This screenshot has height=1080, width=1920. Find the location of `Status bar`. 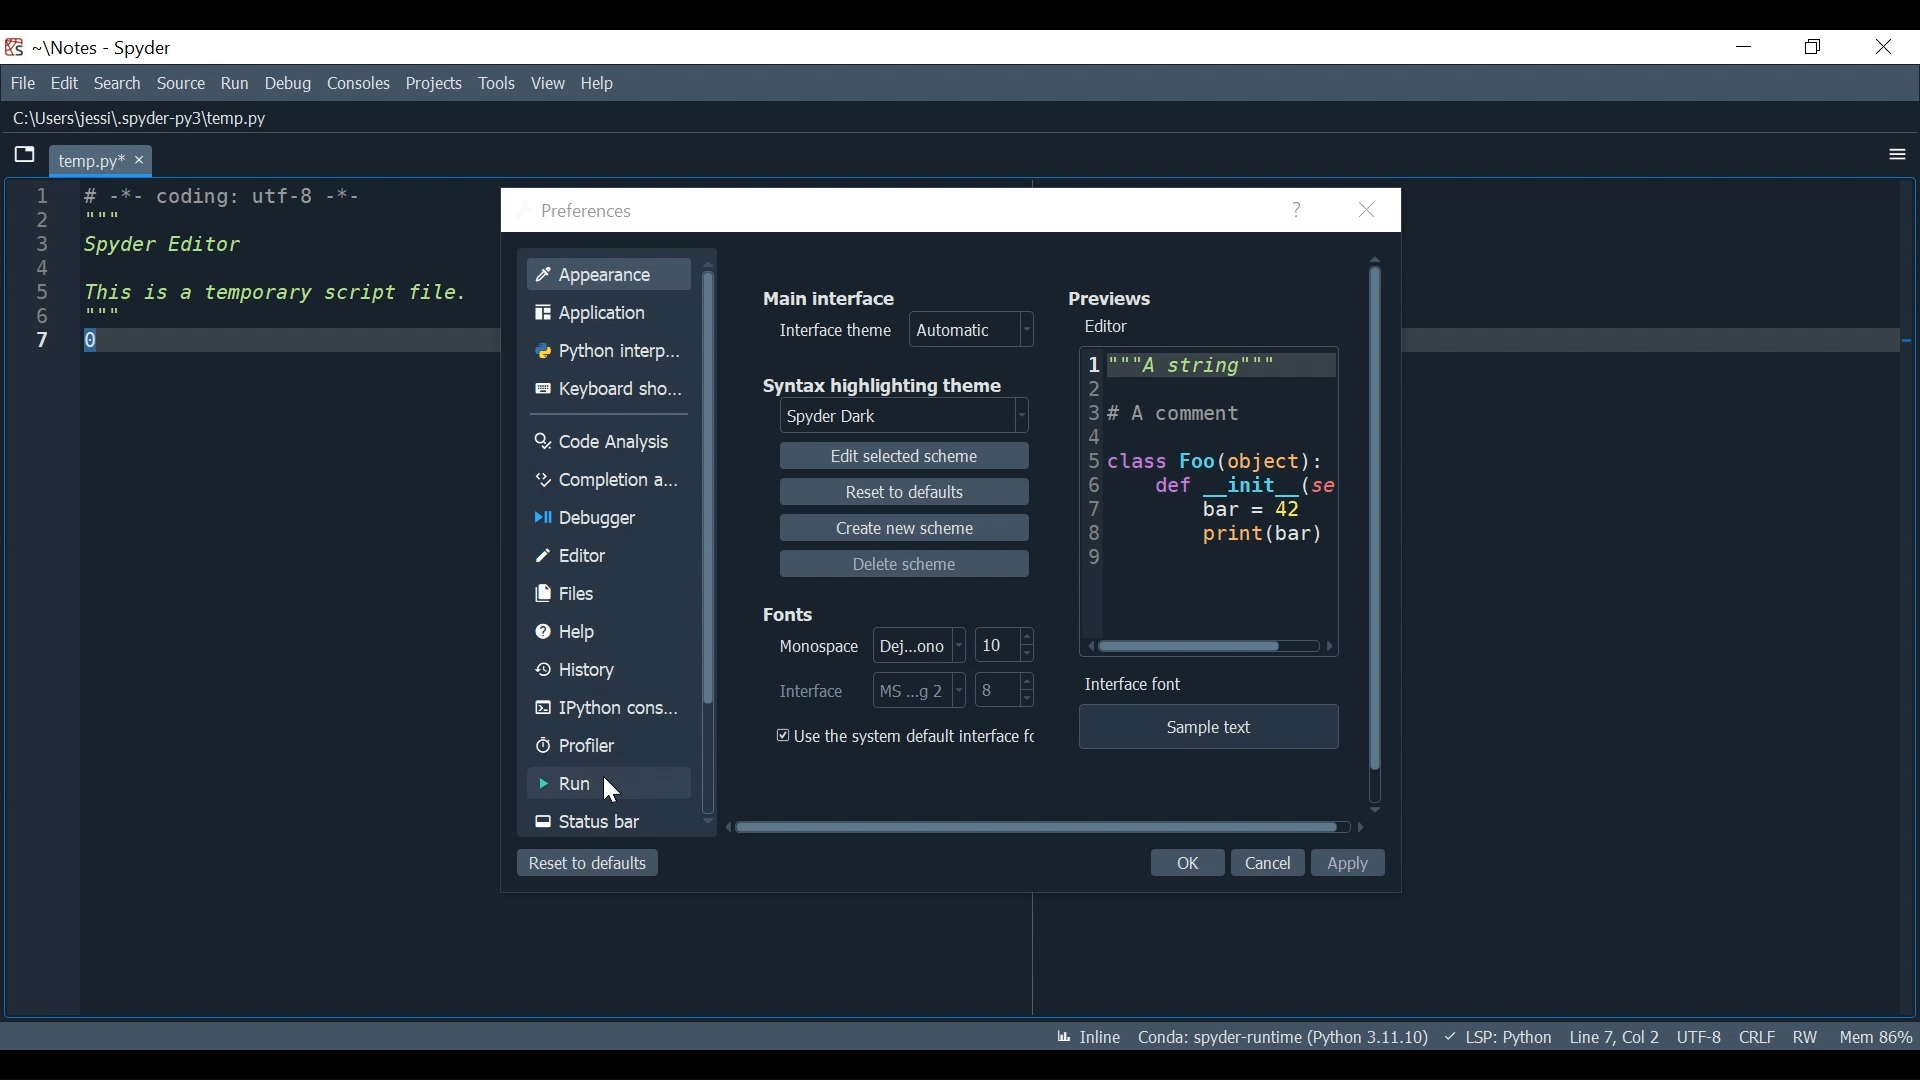

Status bar is located at coordinates (610, 821).